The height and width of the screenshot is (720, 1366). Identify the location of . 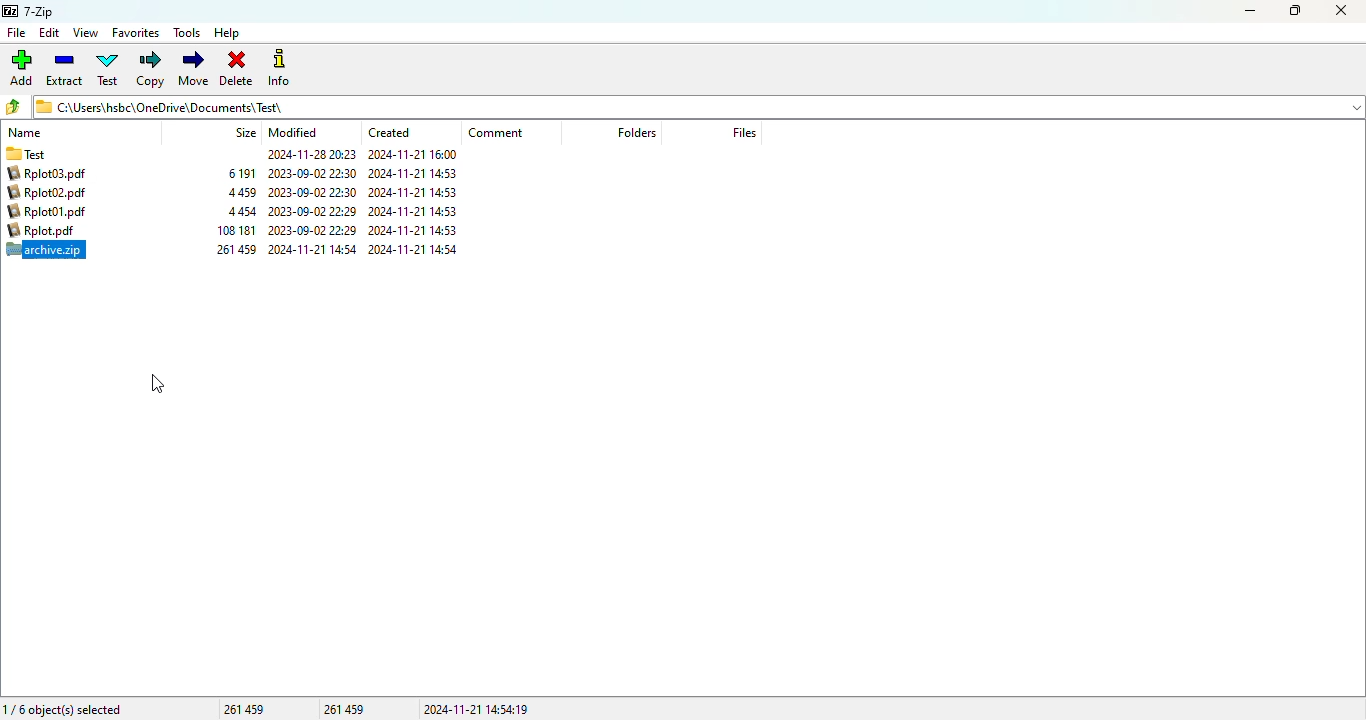
(311, 154).